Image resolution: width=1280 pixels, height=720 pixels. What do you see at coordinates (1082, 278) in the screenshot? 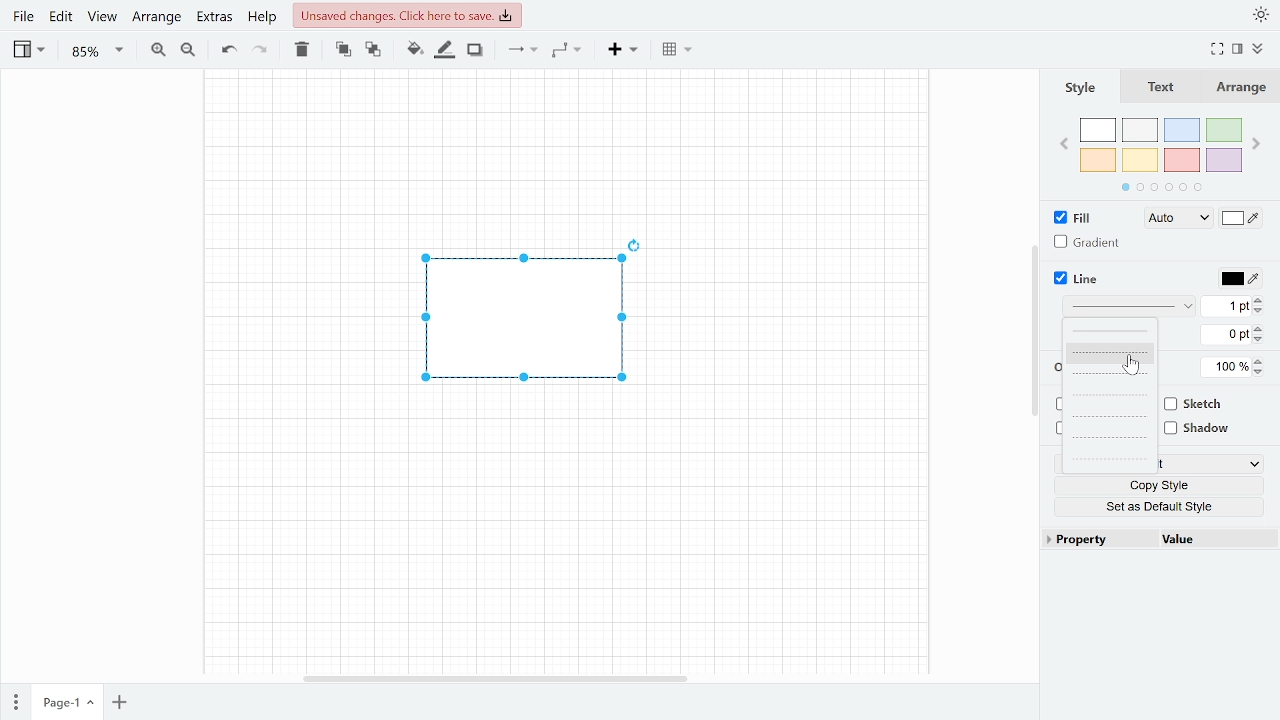
I see `Line` at bounding box center [1082, 278].